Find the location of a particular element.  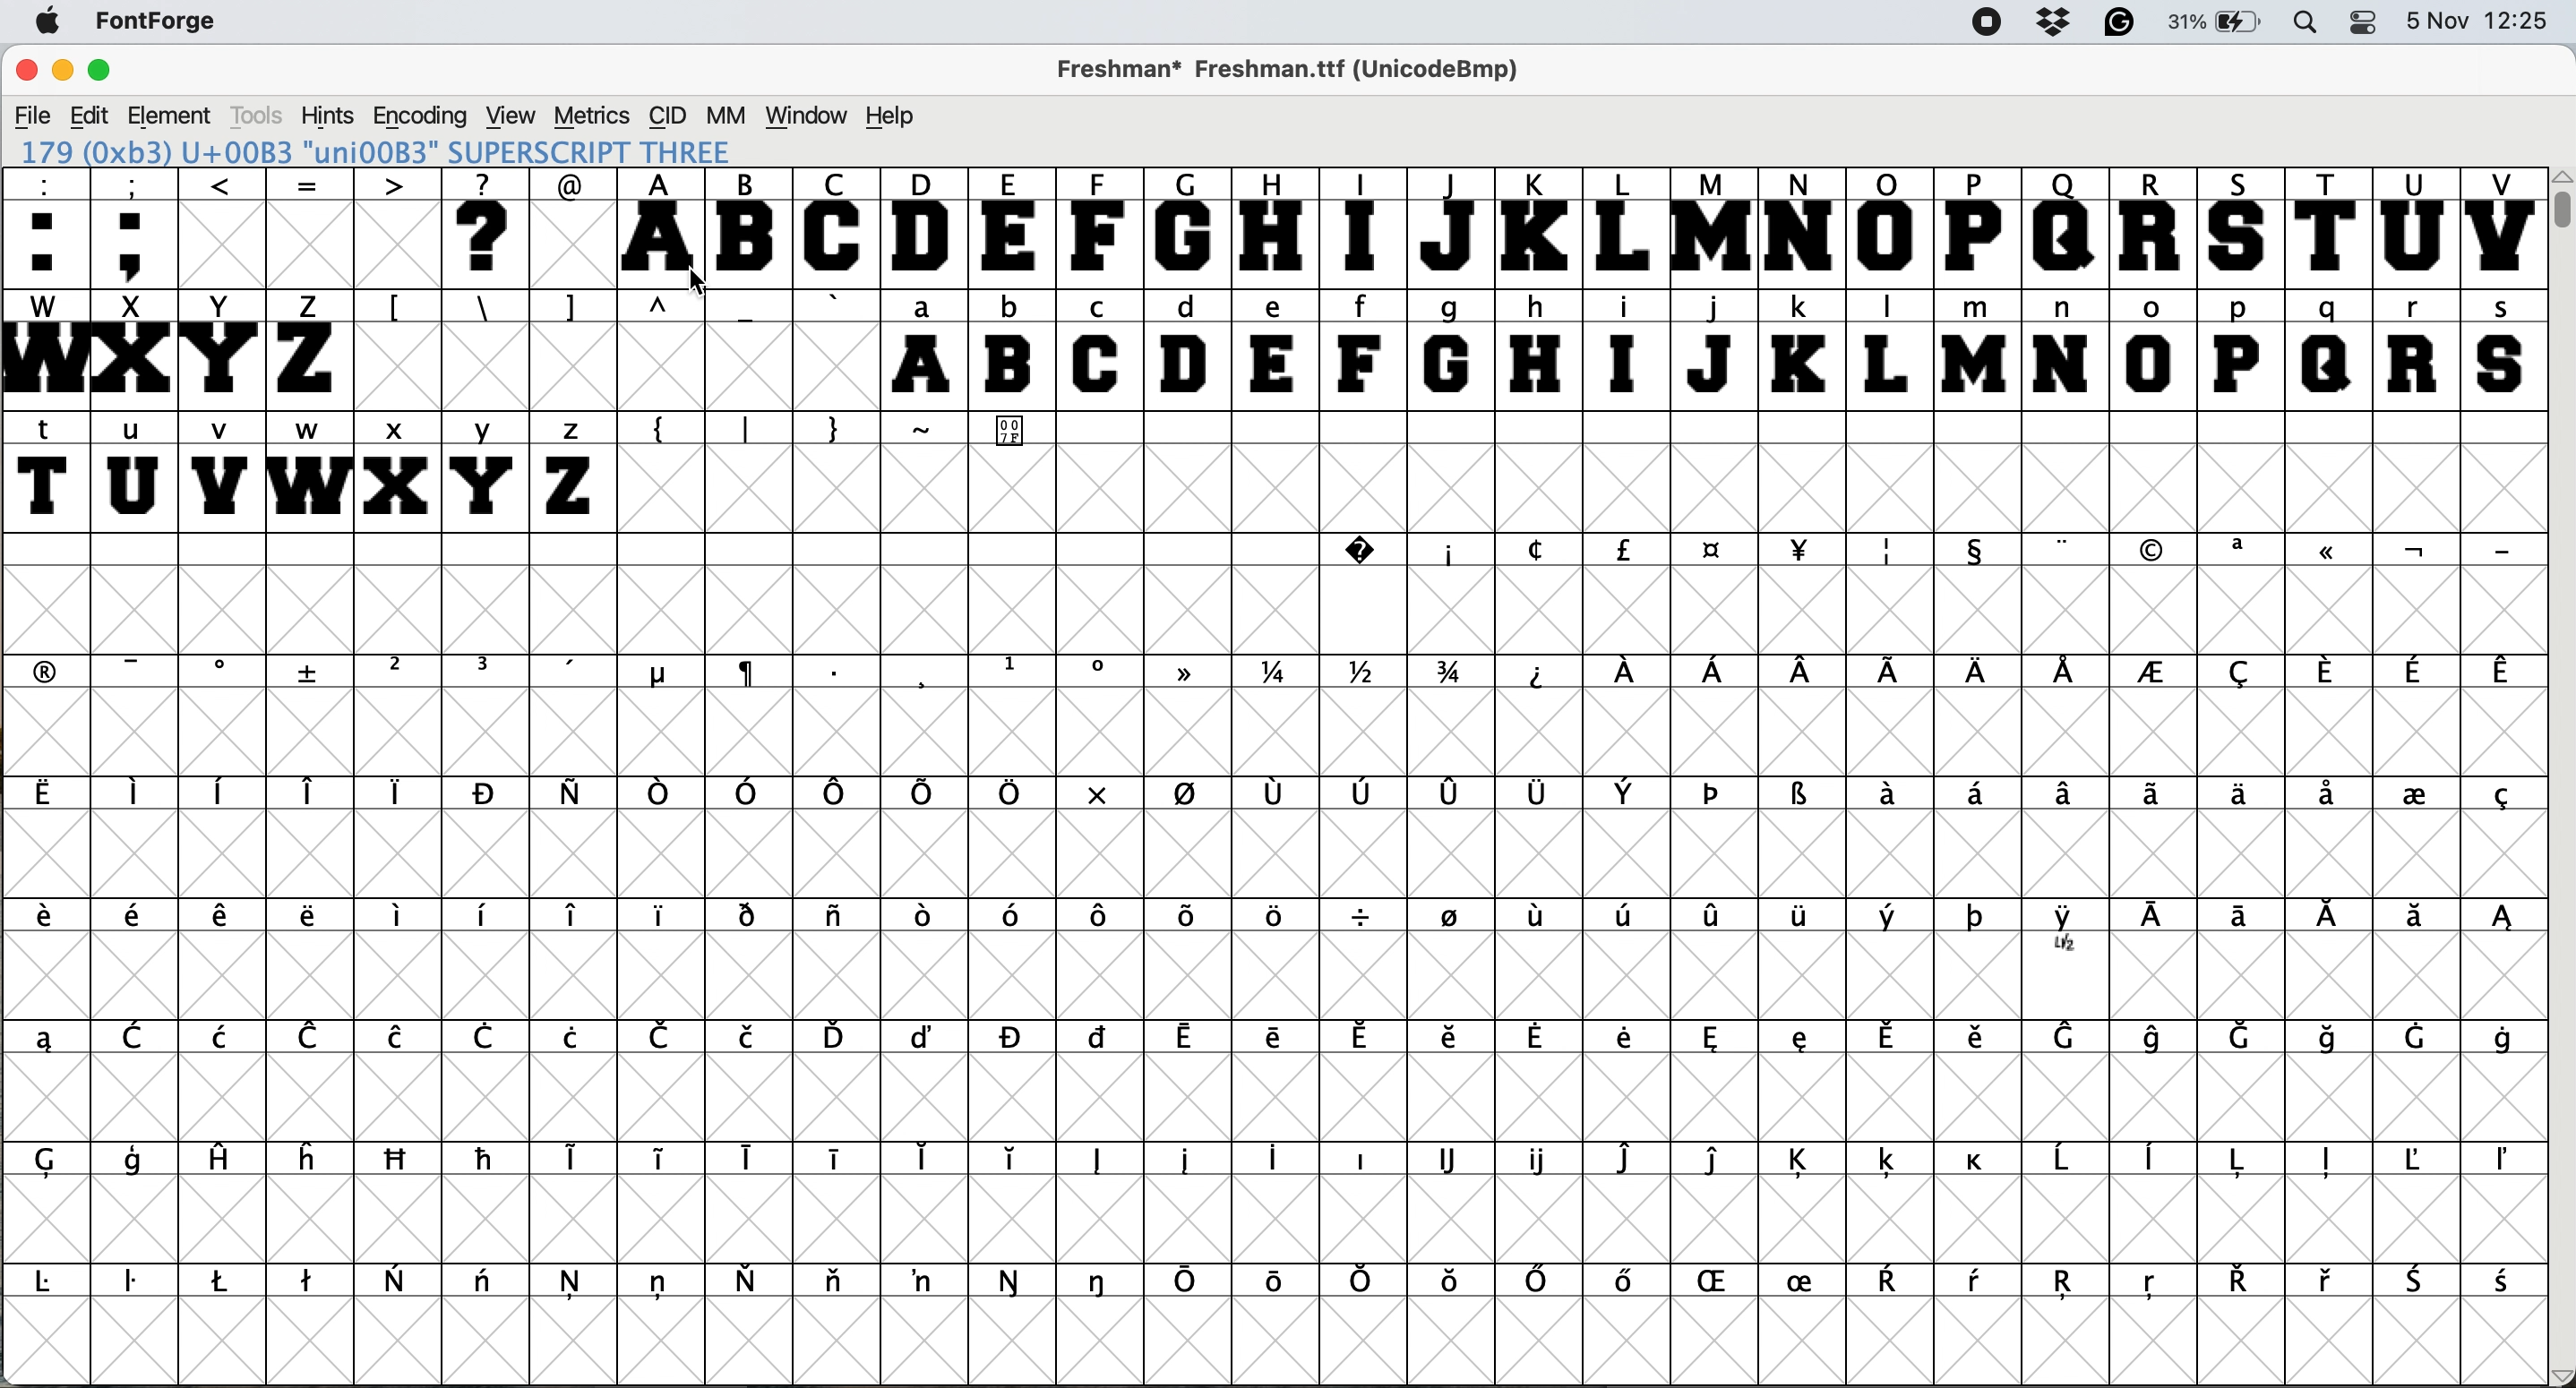

symbol is located at coordinates (2069, 932).